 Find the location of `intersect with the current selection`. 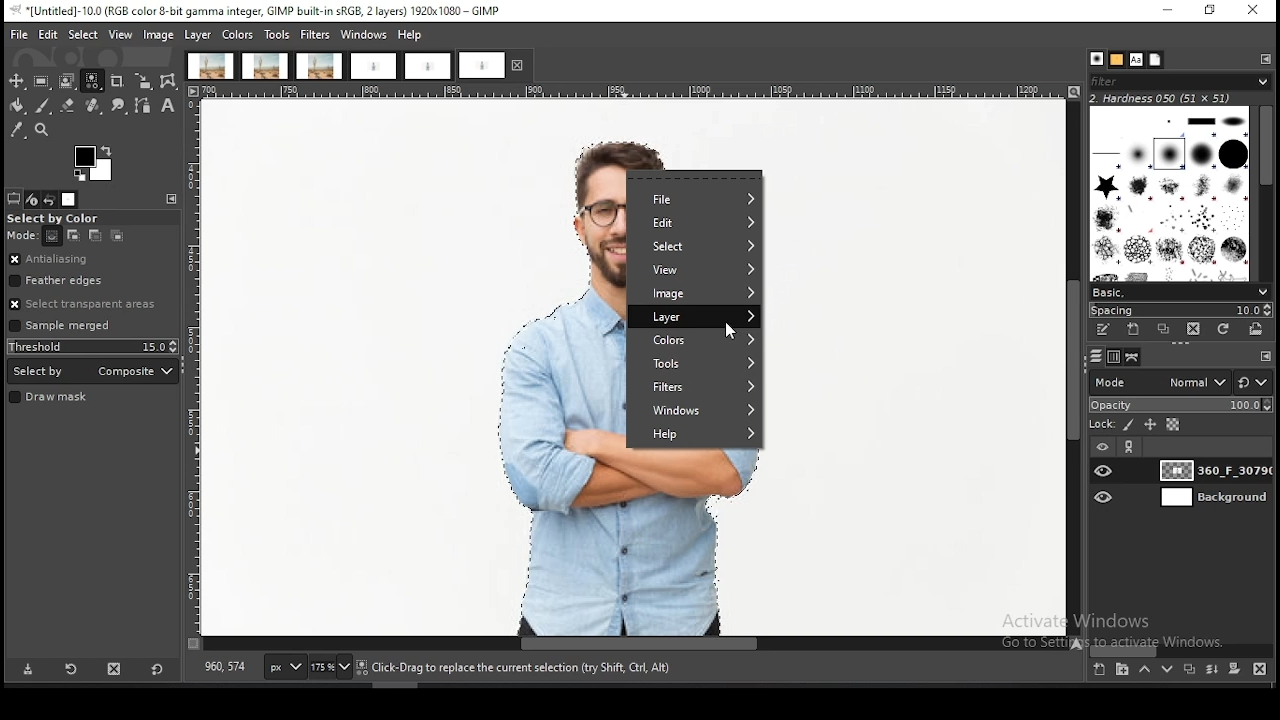

intersect with the current selection is located at coordinates (115, 237).